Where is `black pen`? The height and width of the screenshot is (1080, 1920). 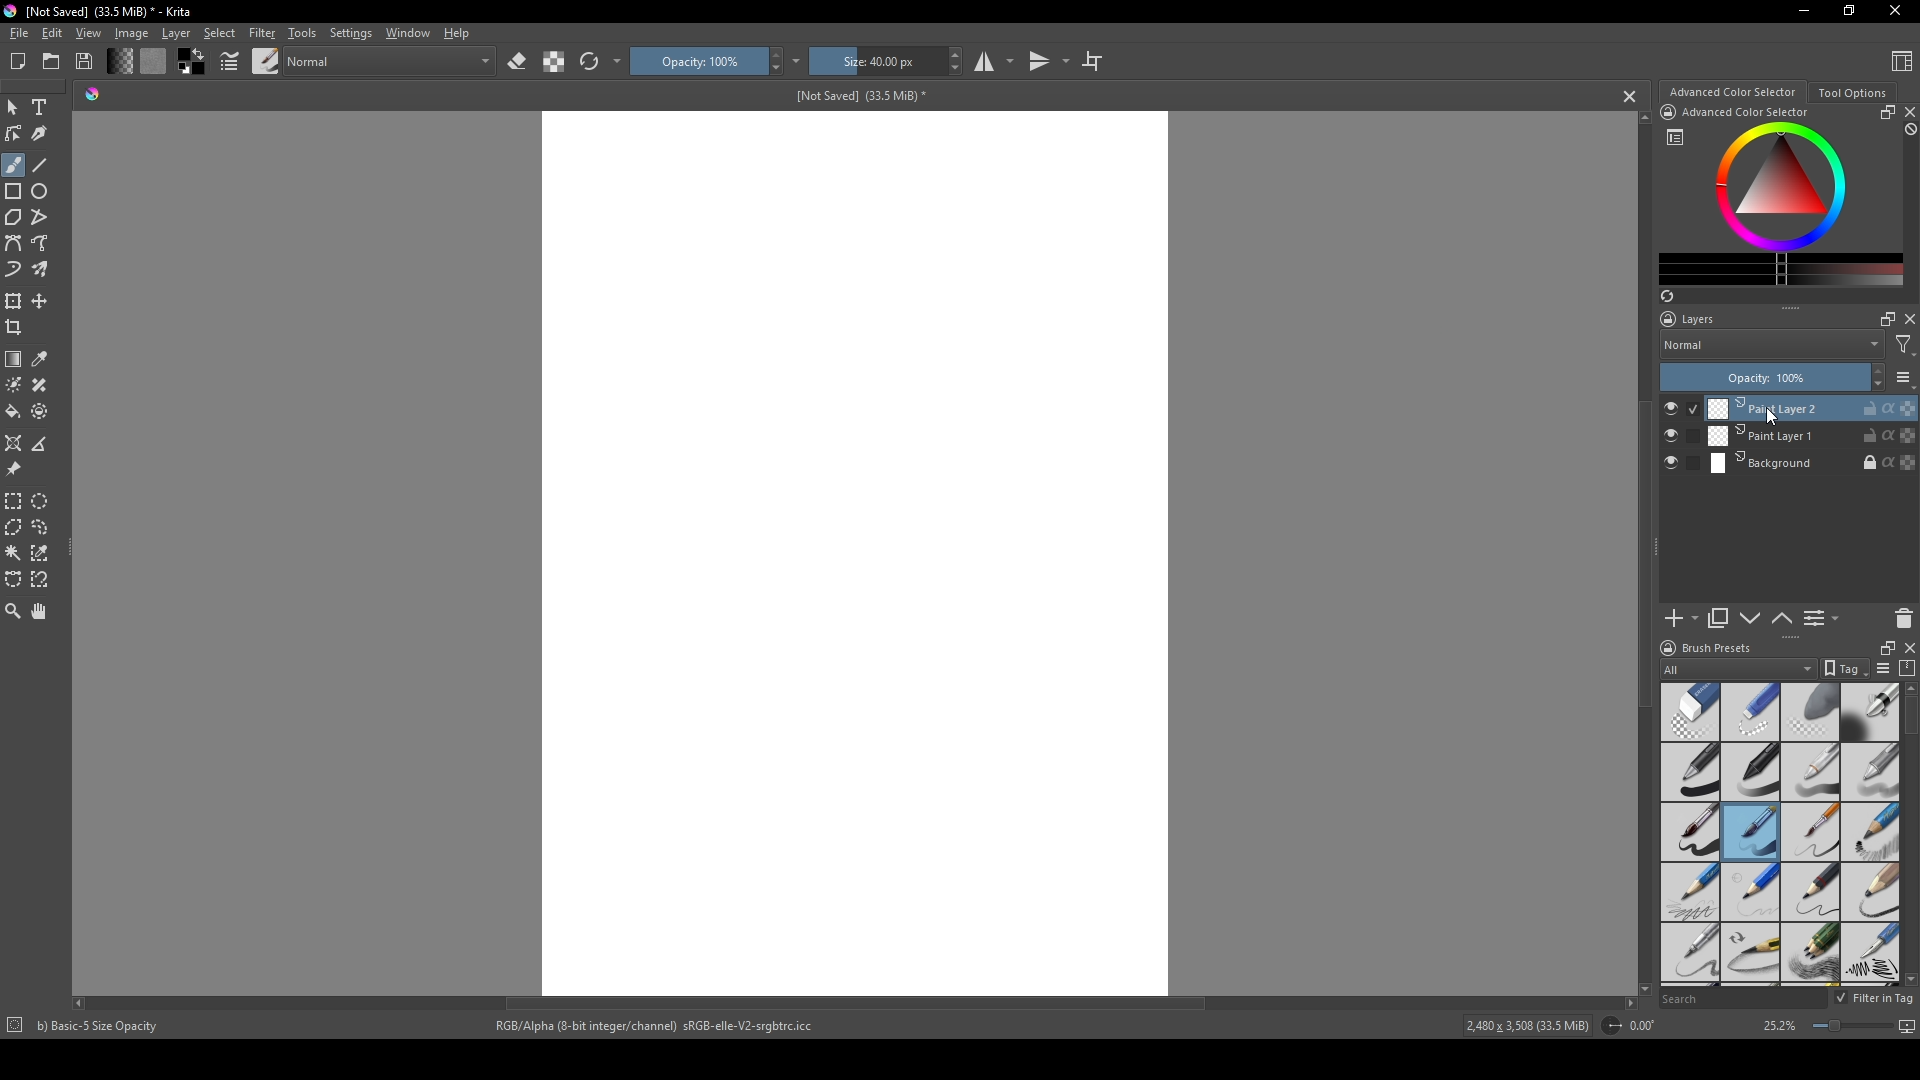
black pen is located at coordinates (1751, 772).